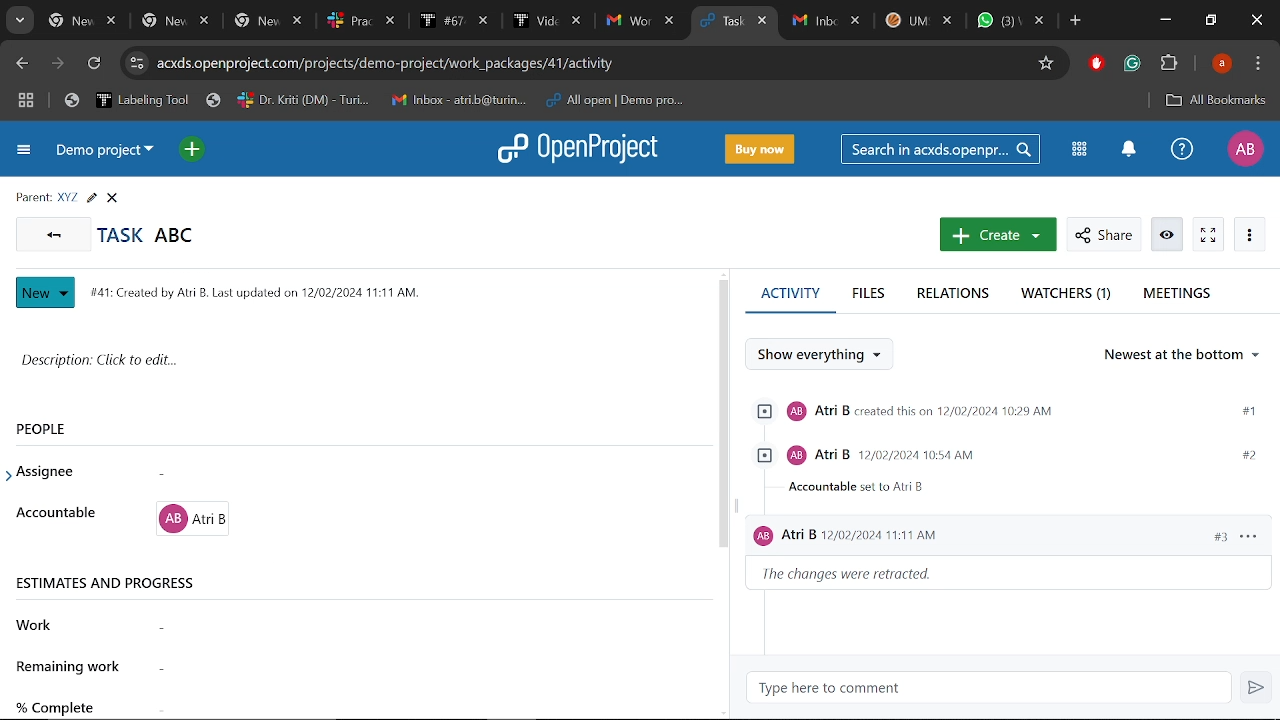  Describe the element at coordinates (46, 430) in the screenshot. I see `` at that location.